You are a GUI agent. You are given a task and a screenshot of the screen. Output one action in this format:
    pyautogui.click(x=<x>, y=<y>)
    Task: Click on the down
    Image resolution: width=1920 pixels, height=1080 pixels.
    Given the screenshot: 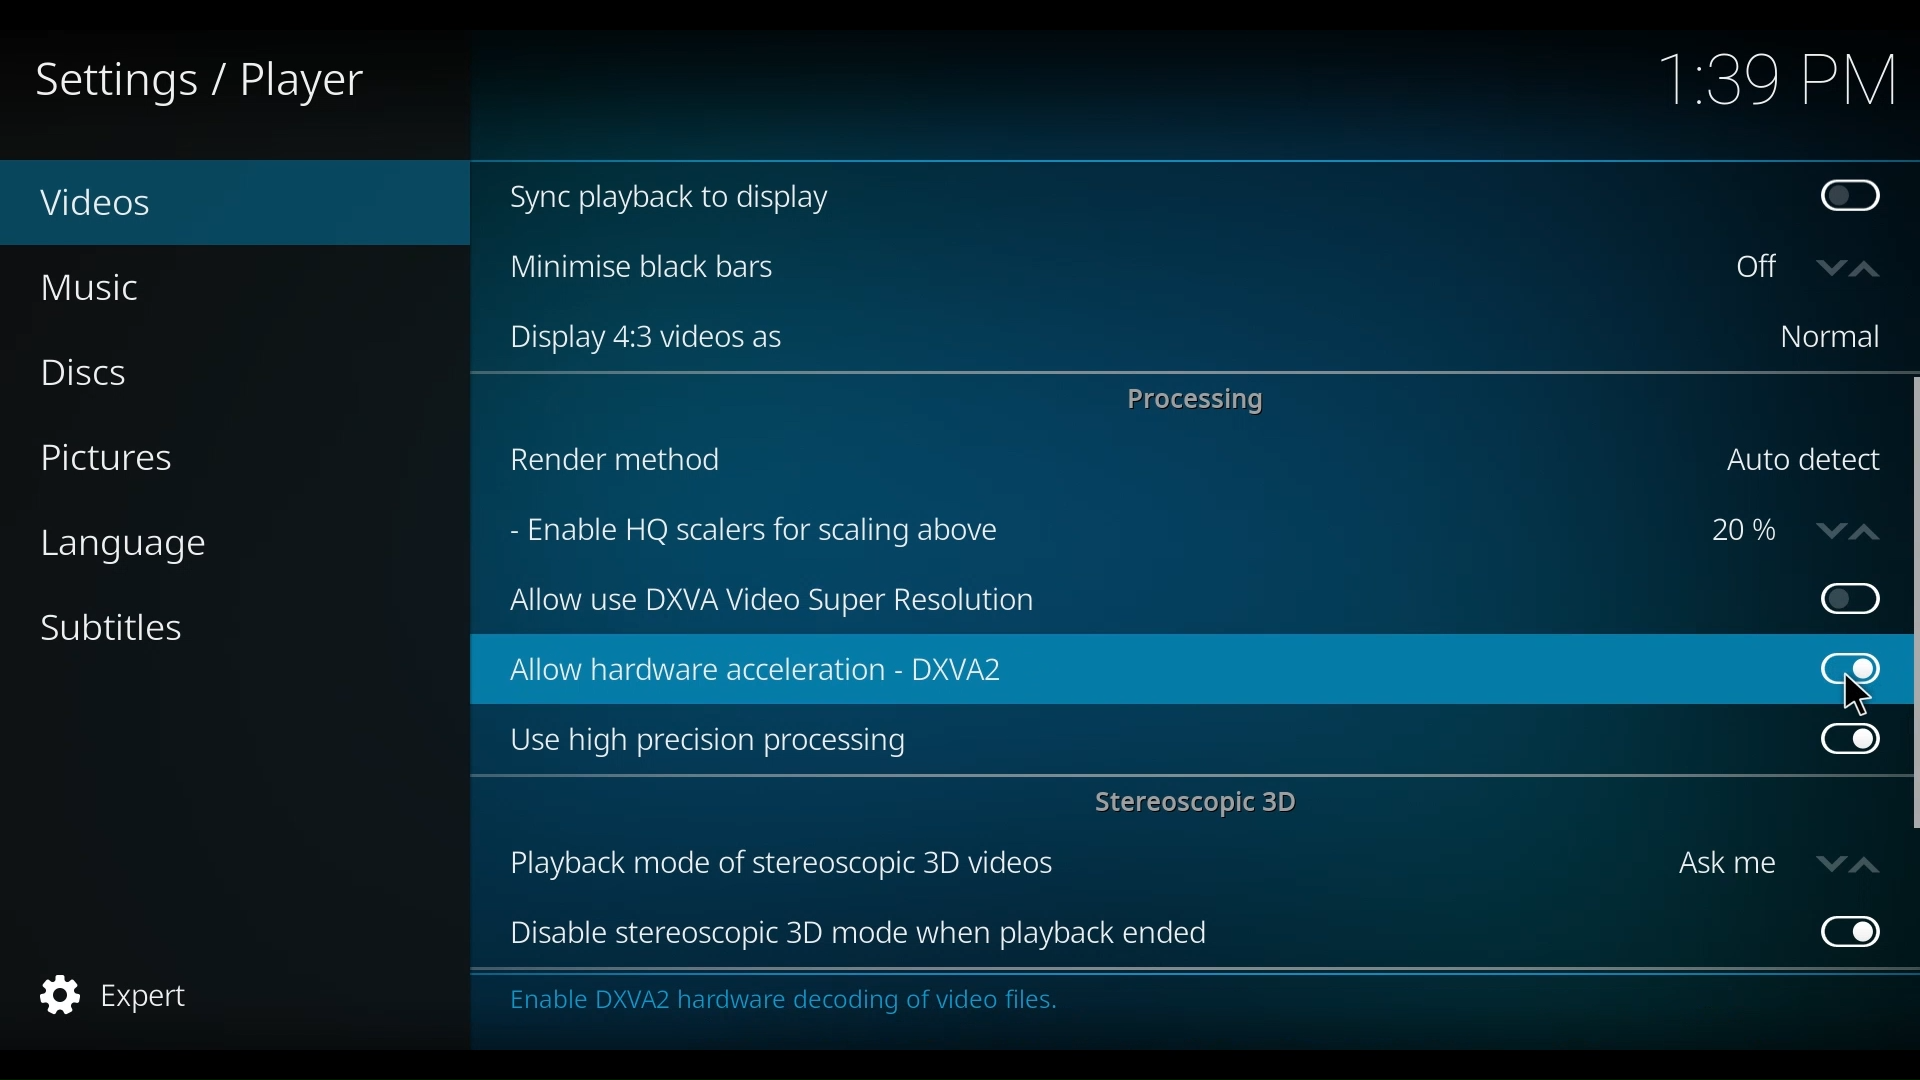 What is the action you would take?
    pyautogui.click(x=1831, y=268)
    